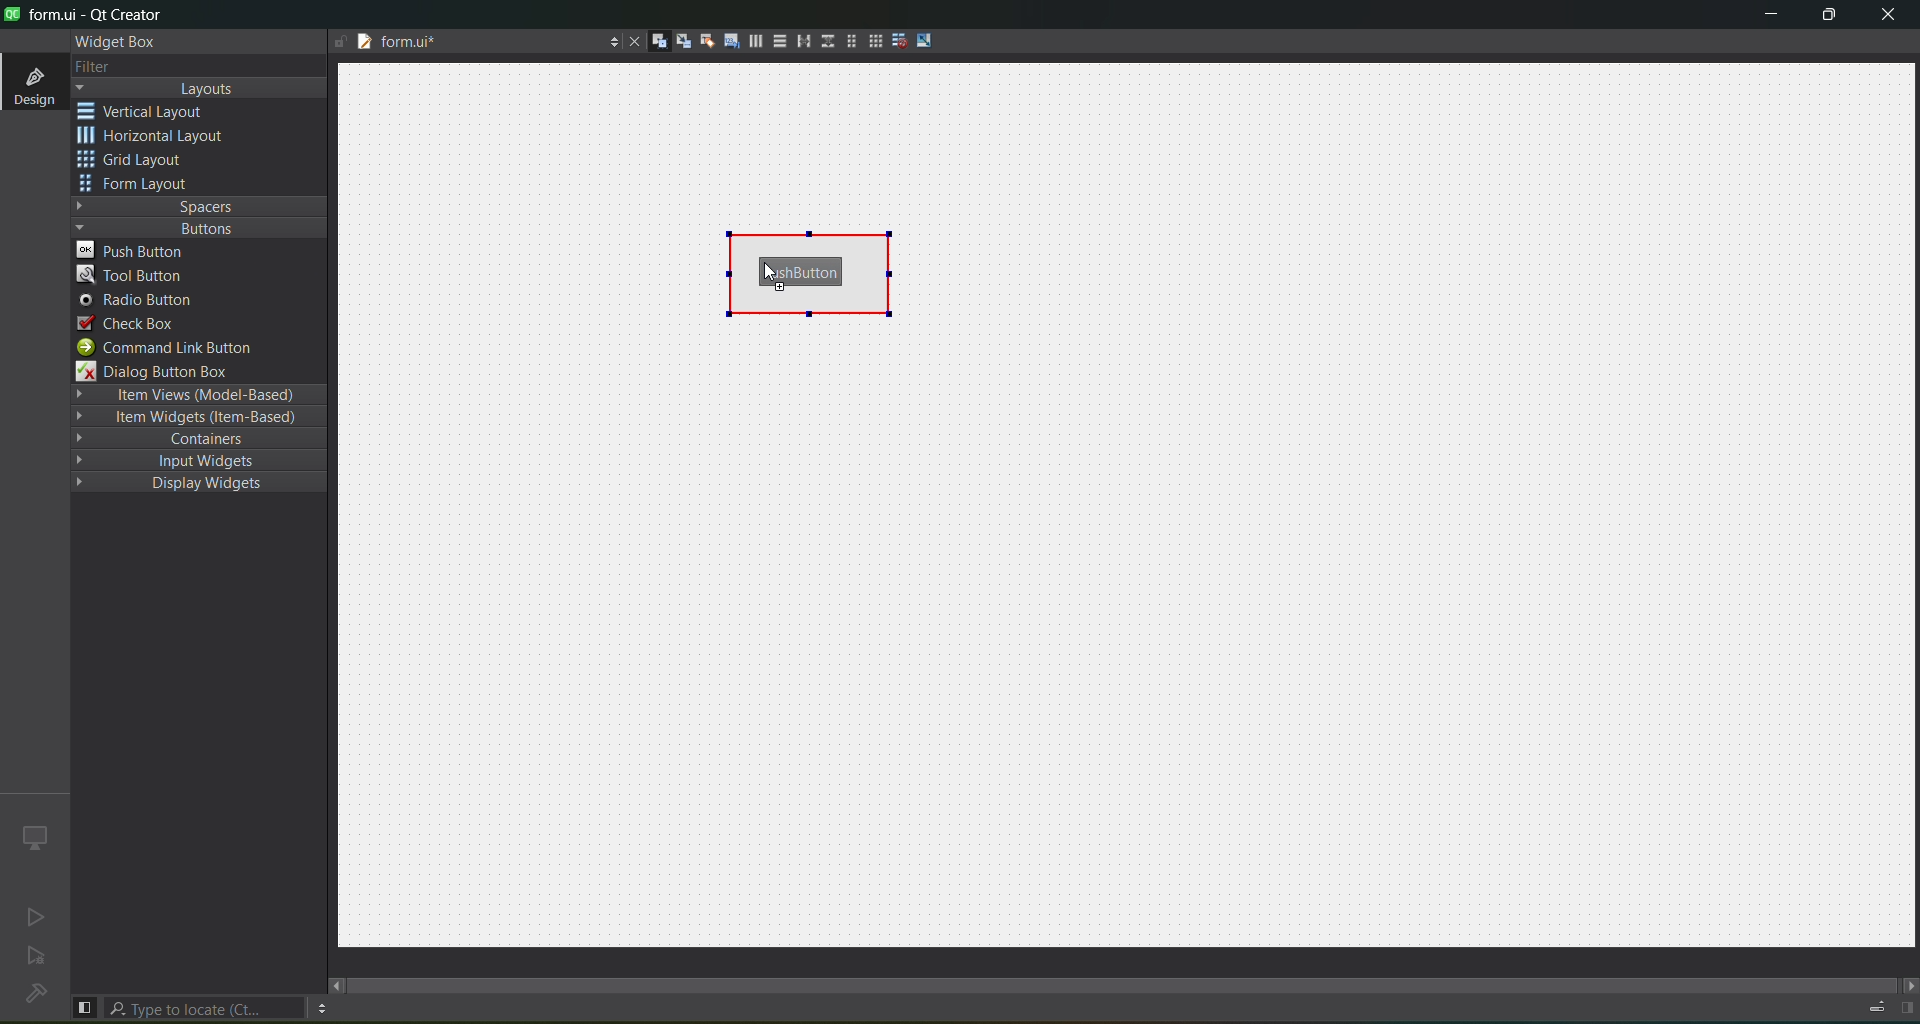  I want to click on layout, so click(203, 89).